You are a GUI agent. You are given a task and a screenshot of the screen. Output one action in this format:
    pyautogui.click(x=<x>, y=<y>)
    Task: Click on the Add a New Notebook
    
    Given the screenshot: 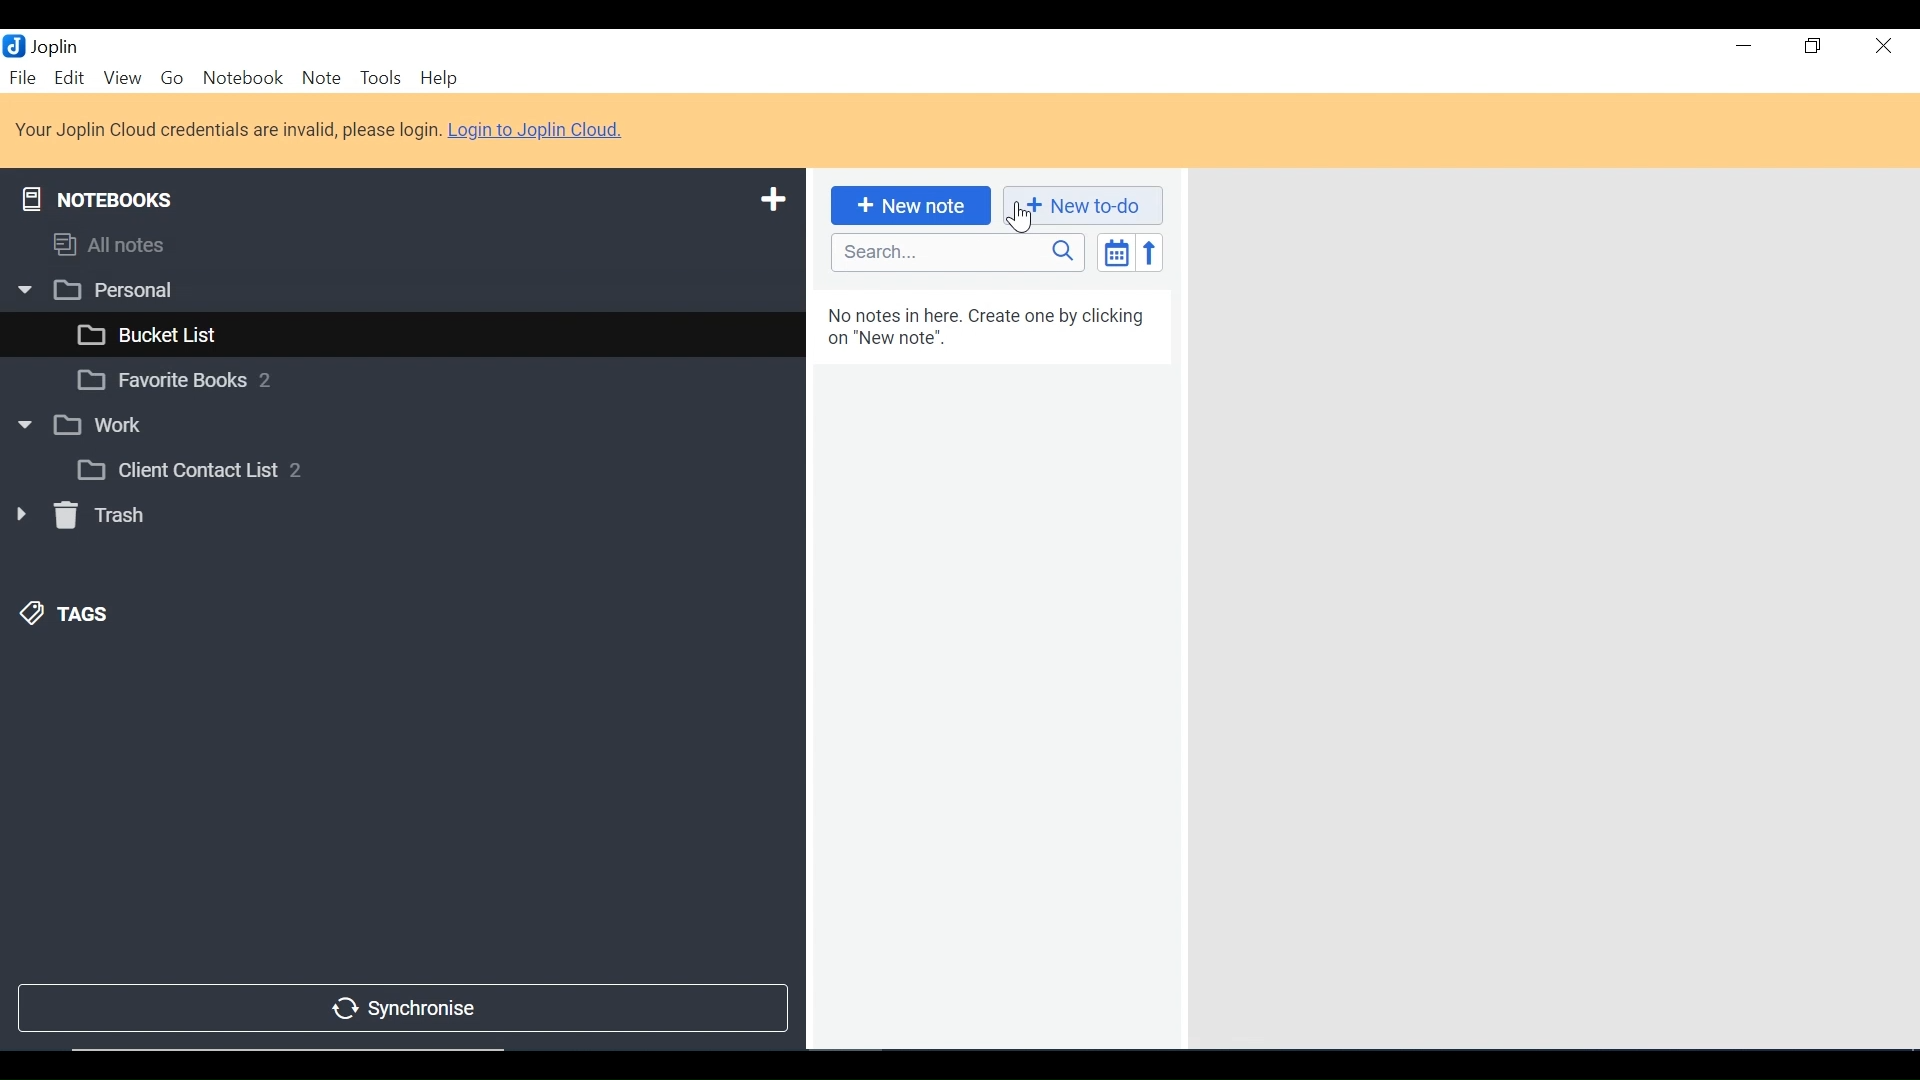 What is the action you would take?
    pyautogui.click(x=775, y=197)
    